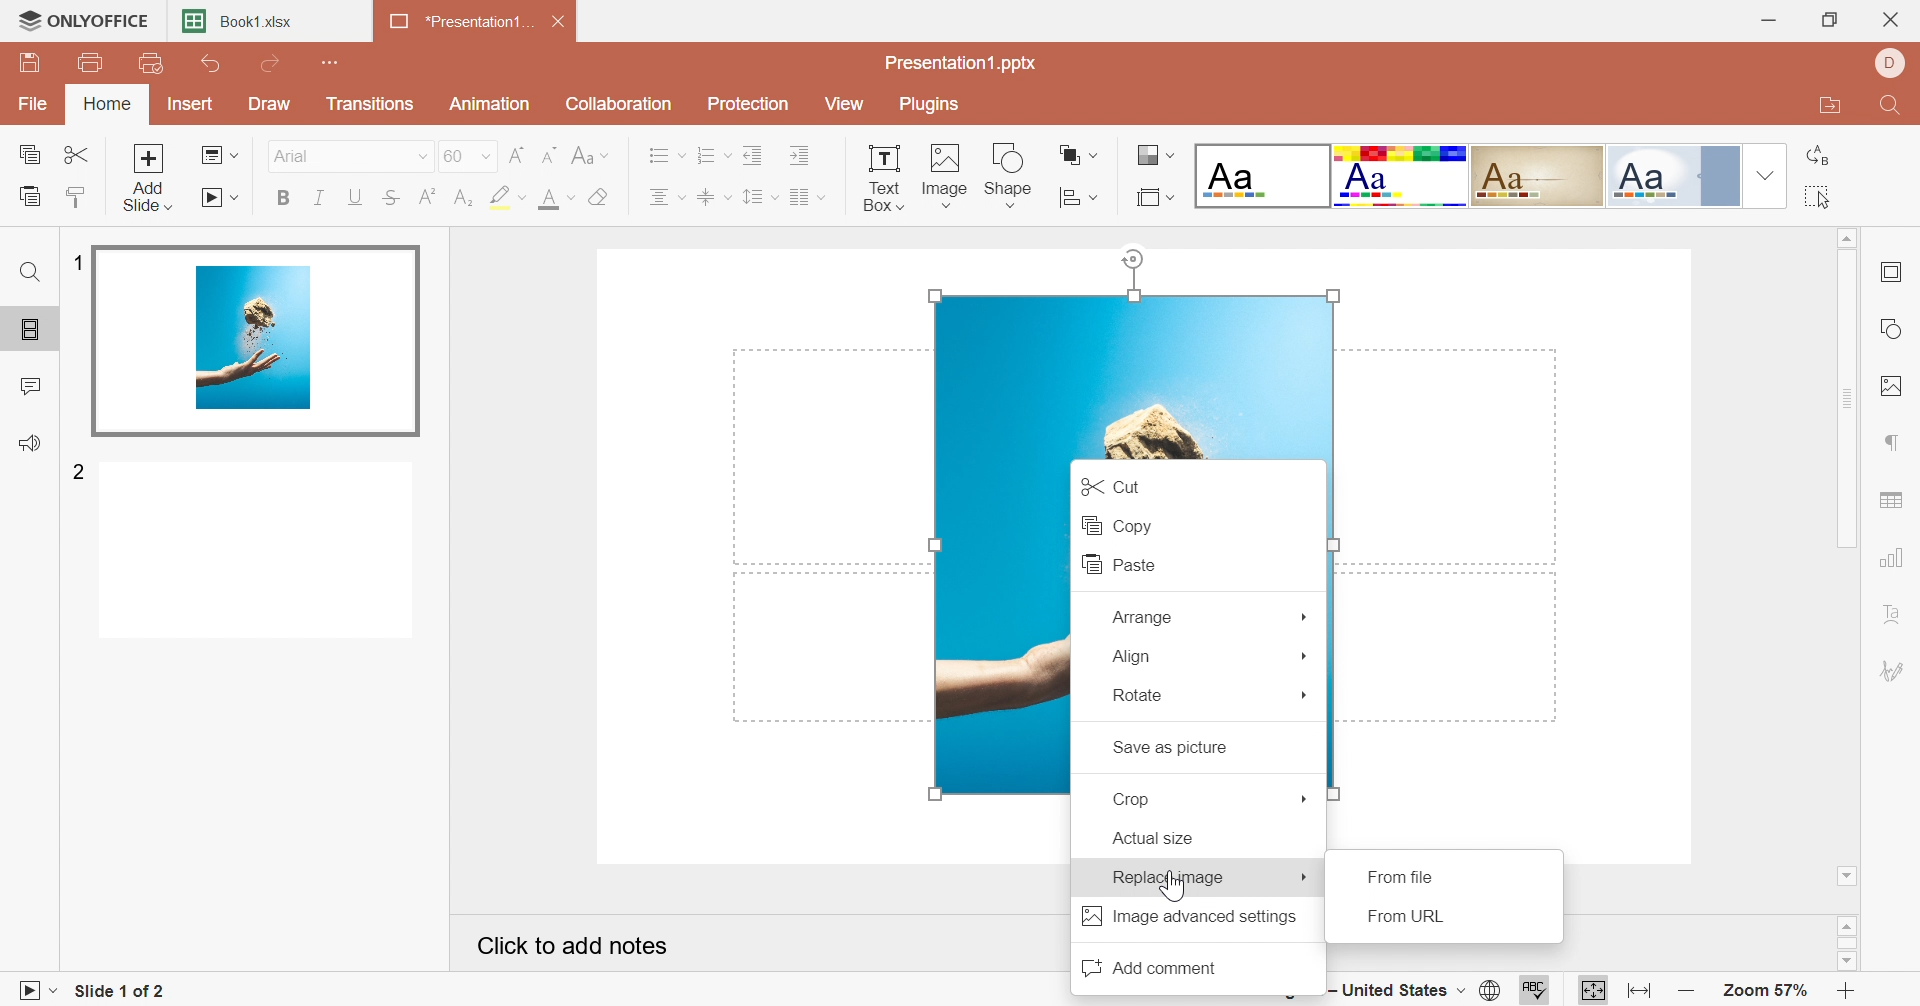  Describe the element at coordinates (761, 197) in the screenshot. I see `Line spacing` at that location.